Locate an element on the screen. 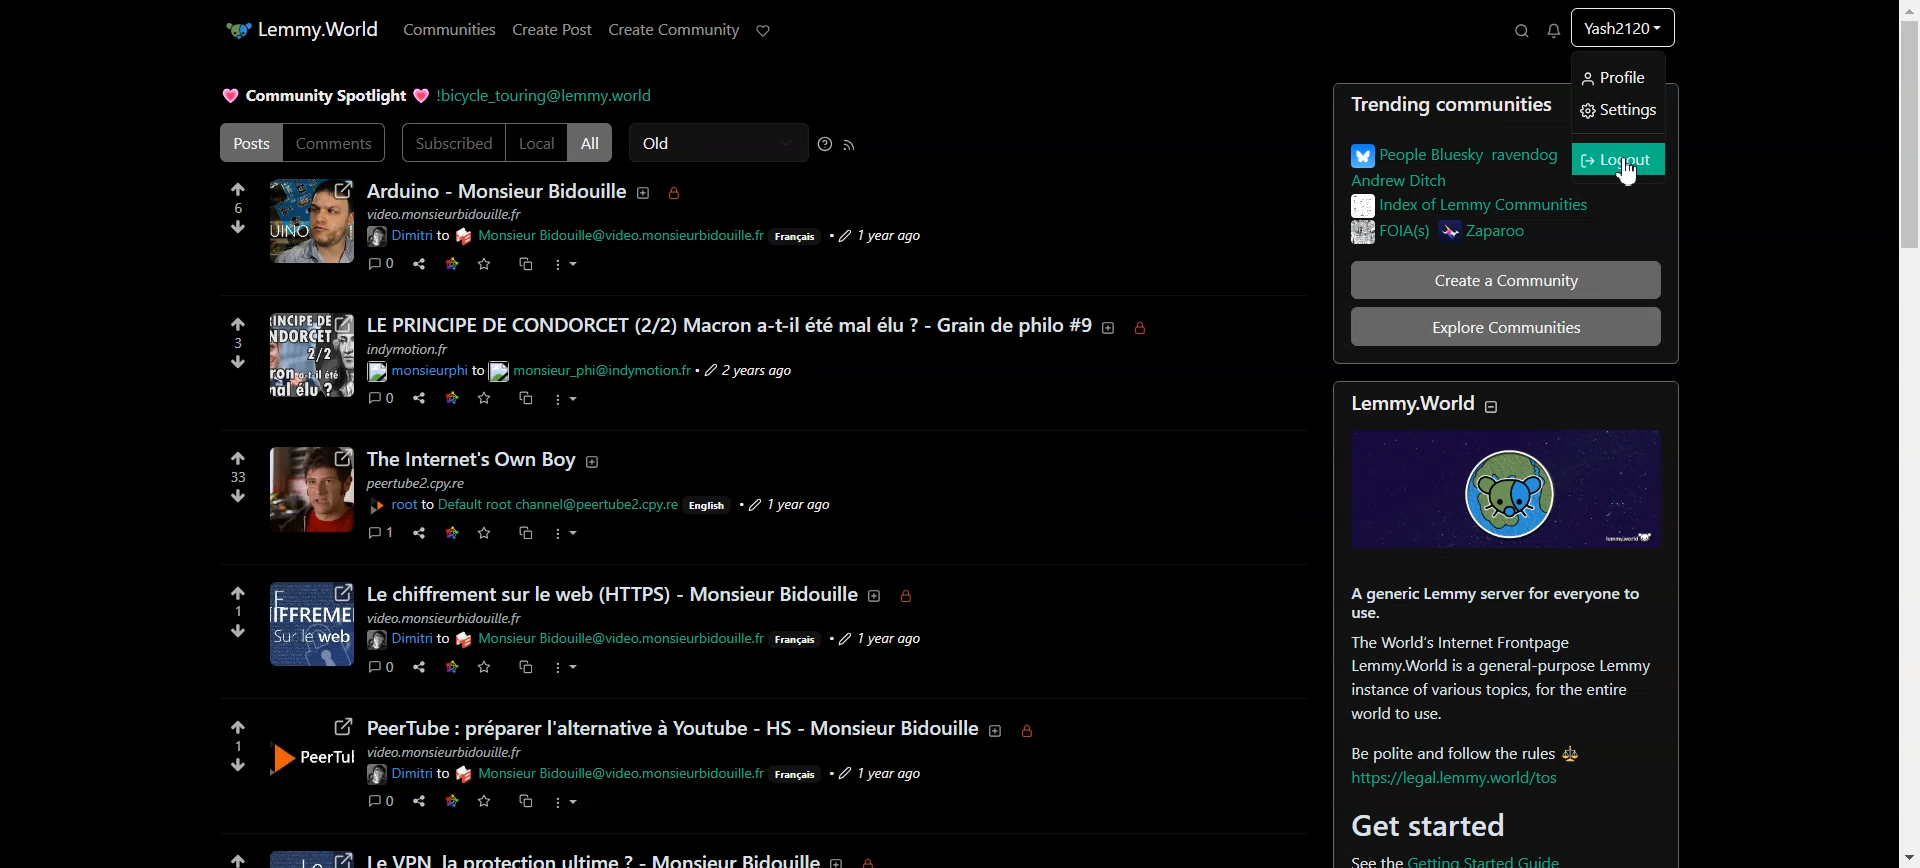 The height and width of the screenshot is (868, 1920). Trending communities is located at coordinates (1450, 110).